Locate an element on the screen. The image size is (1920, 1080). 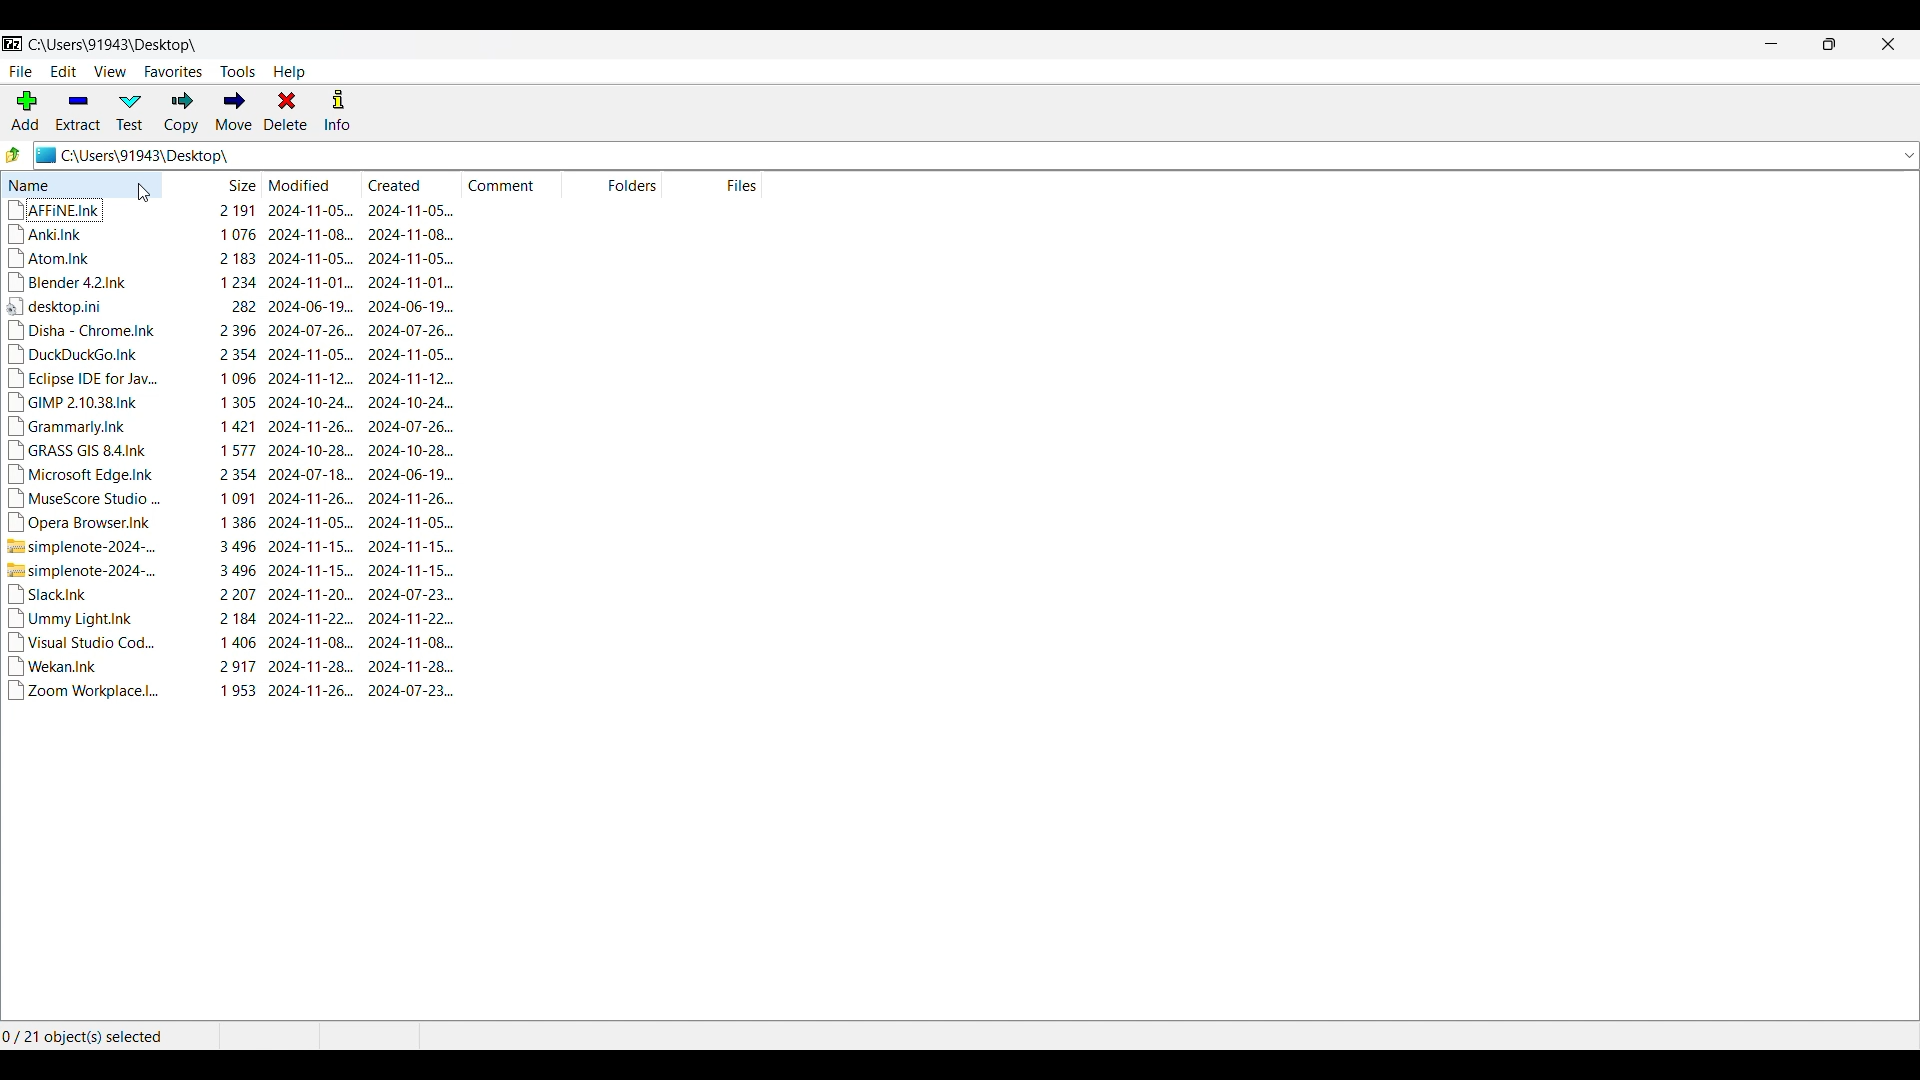
Disha - Chrome.Ink 2396 2024-07-26... 2024-07-26... is located at coordinates (230, 331).